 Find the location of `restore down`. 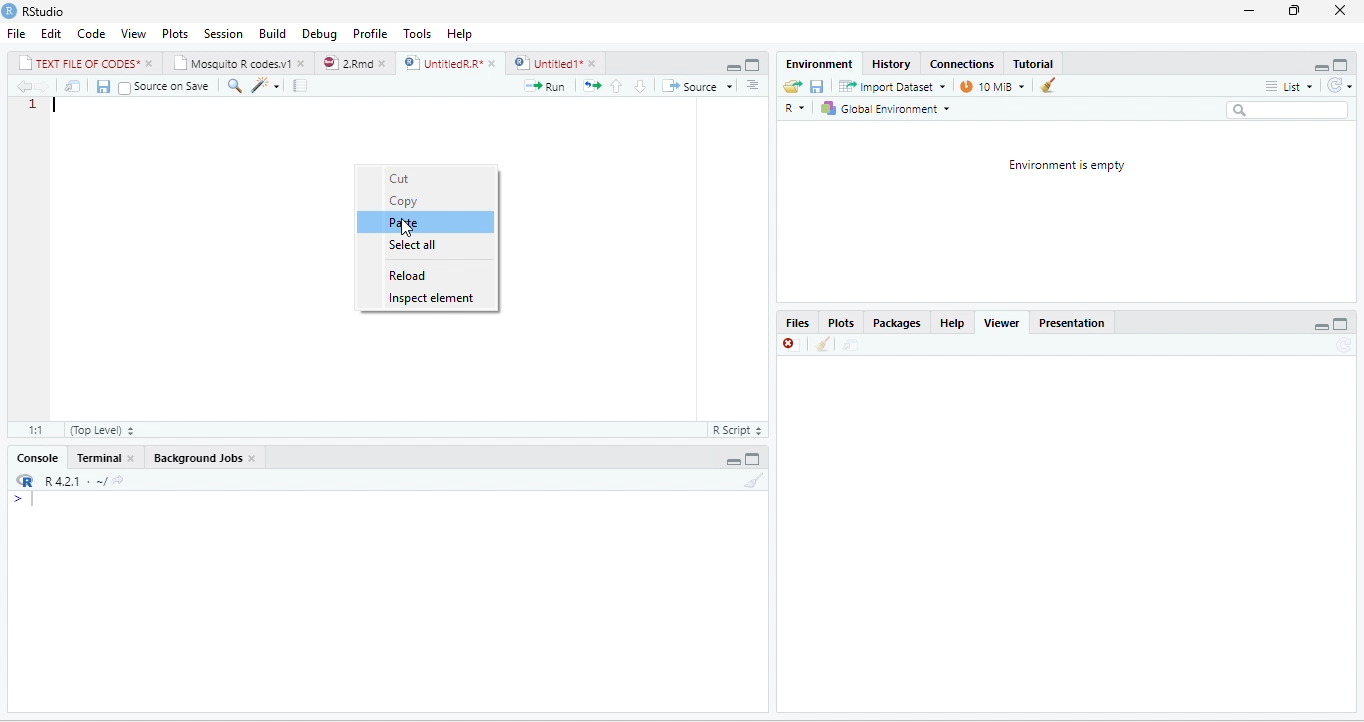

restore down is located at coordinates (1292, 12).